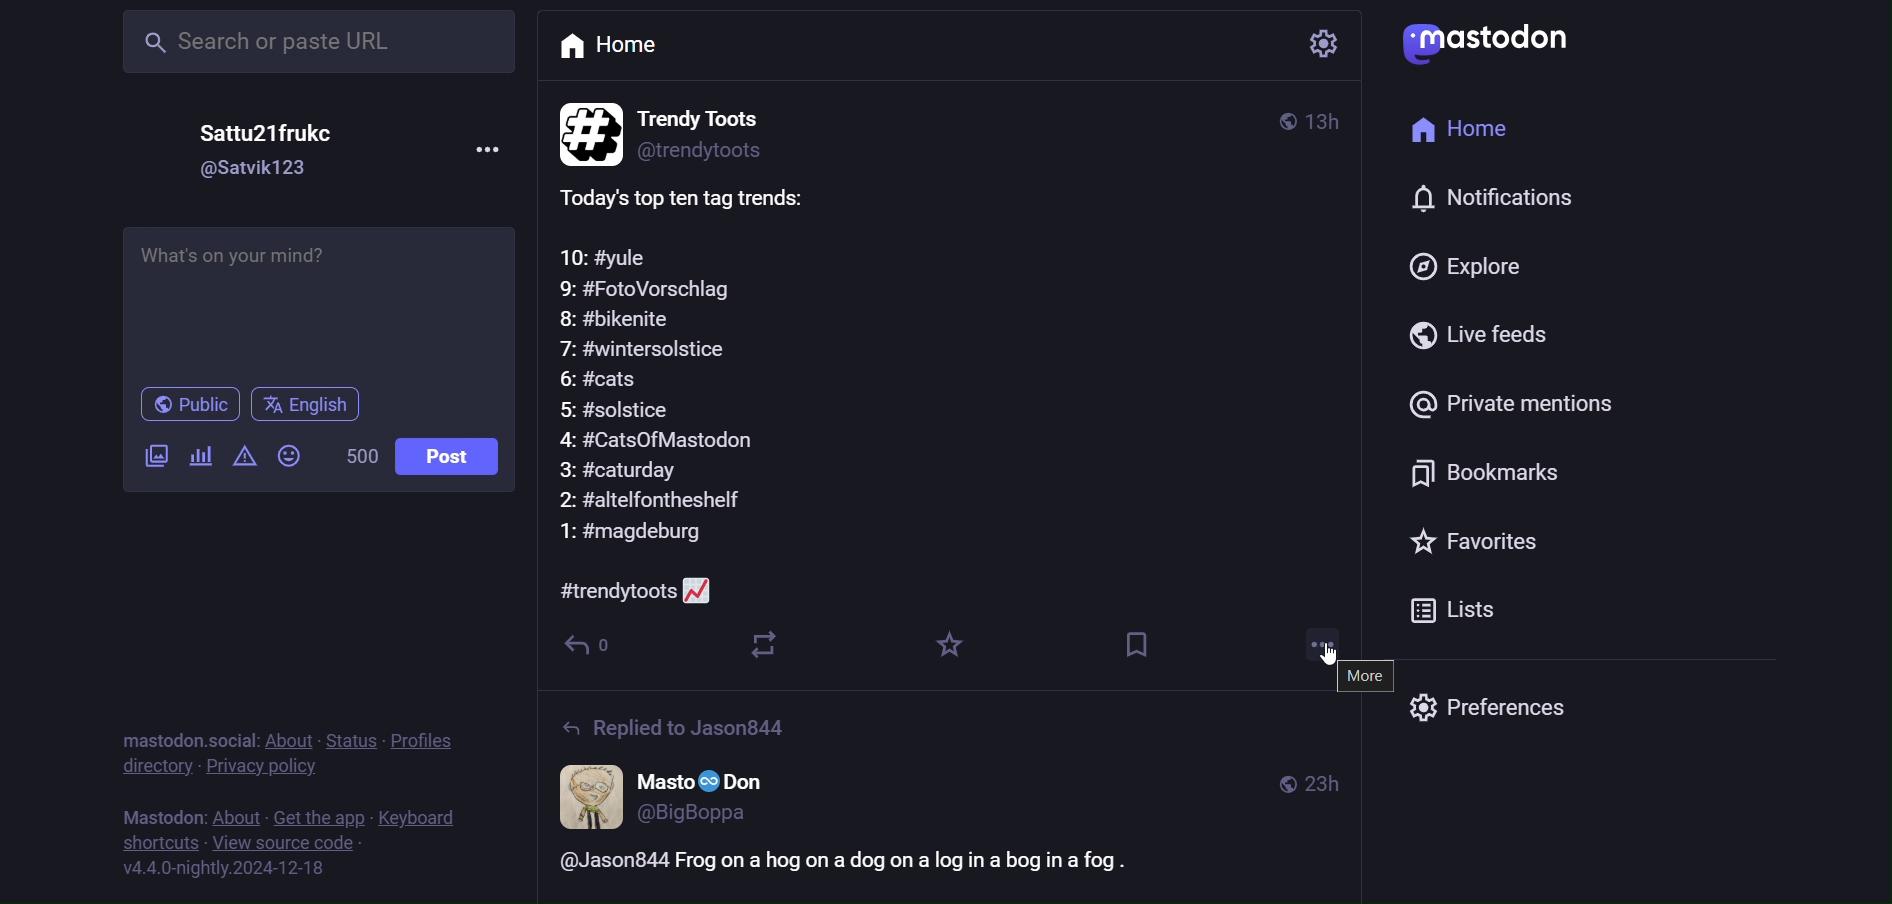  I want to click on cursor, so click(1335, 655).